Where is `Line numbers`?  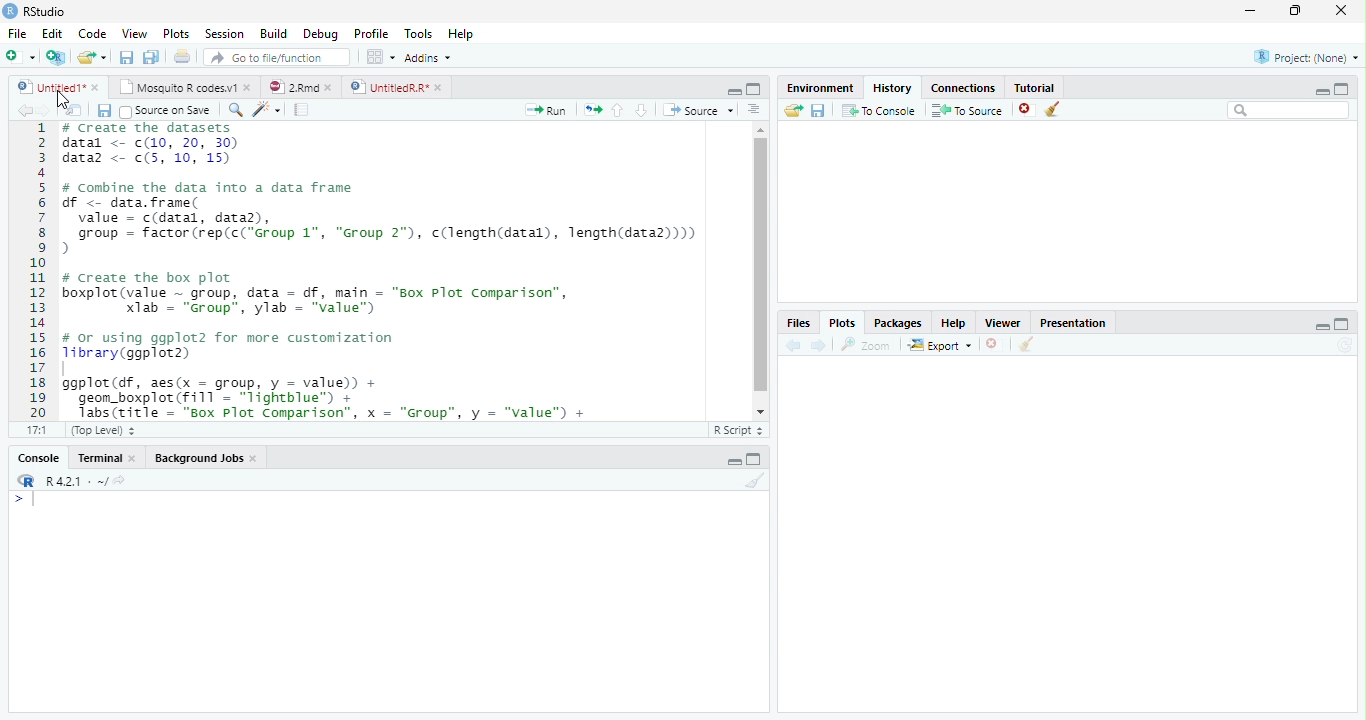
Line numbers is located at coordinates (38, 270).